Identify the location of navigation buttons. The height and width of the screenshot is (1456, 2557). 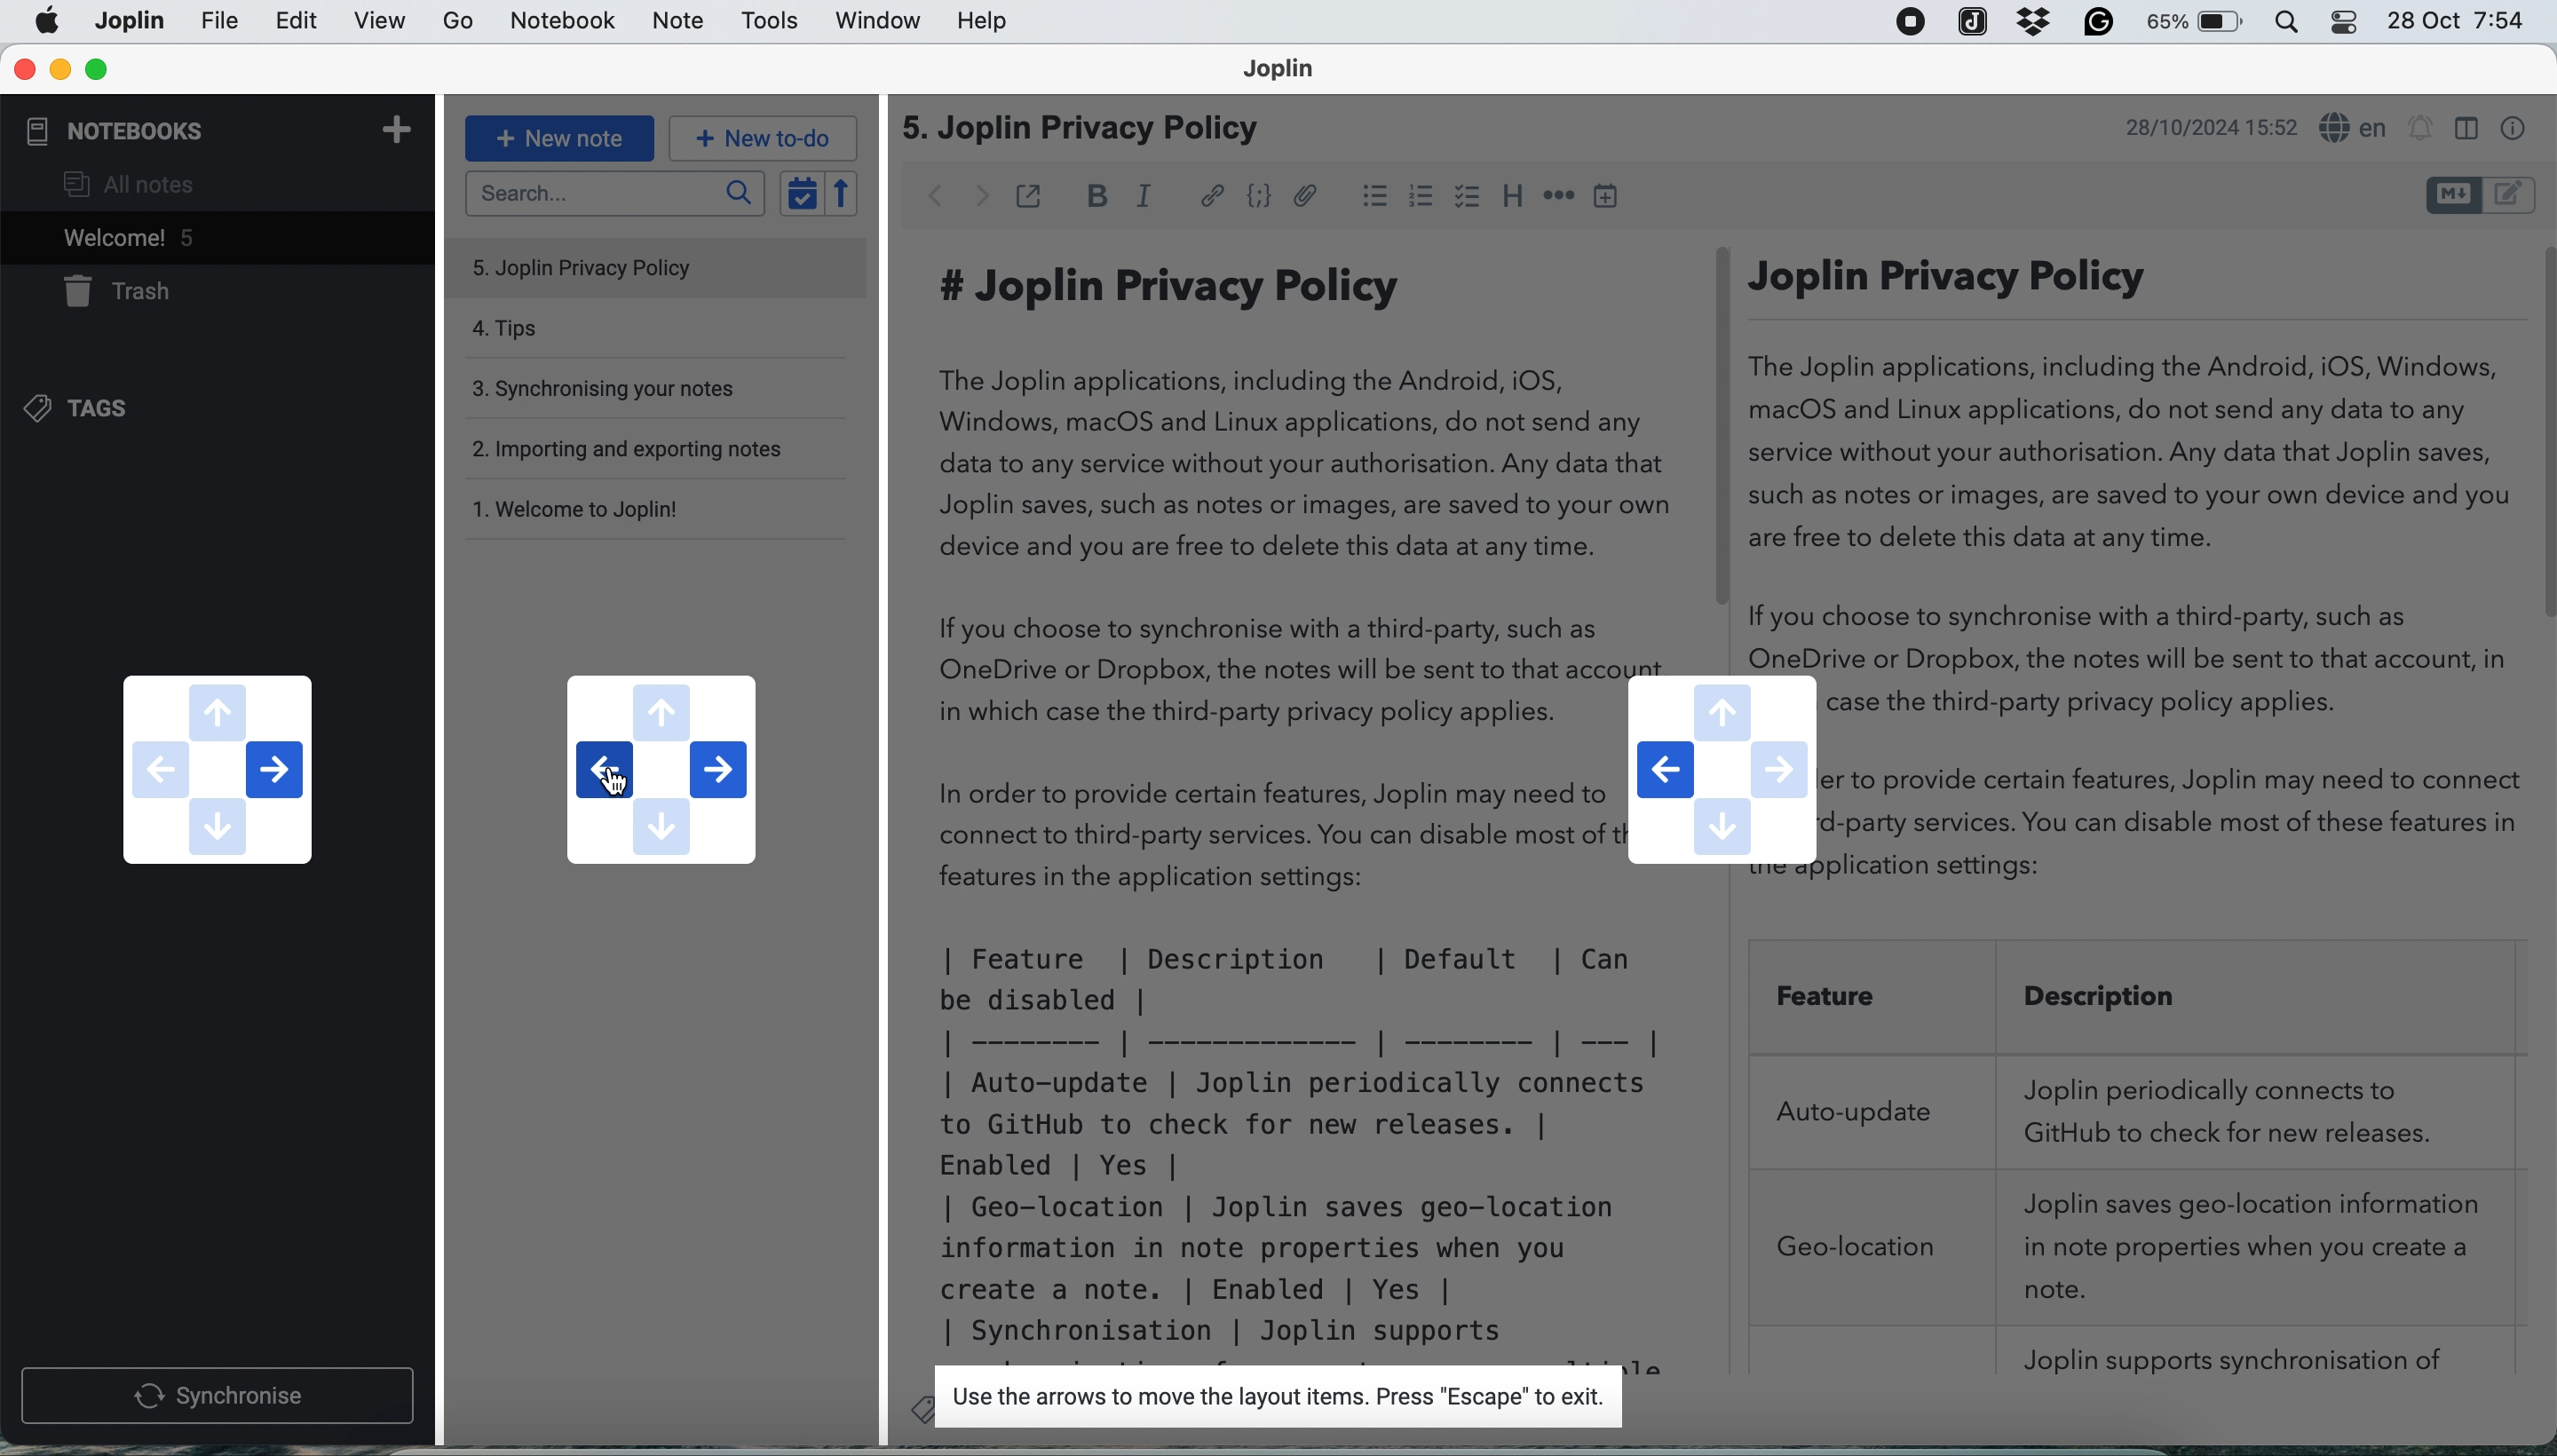
(215, 770).